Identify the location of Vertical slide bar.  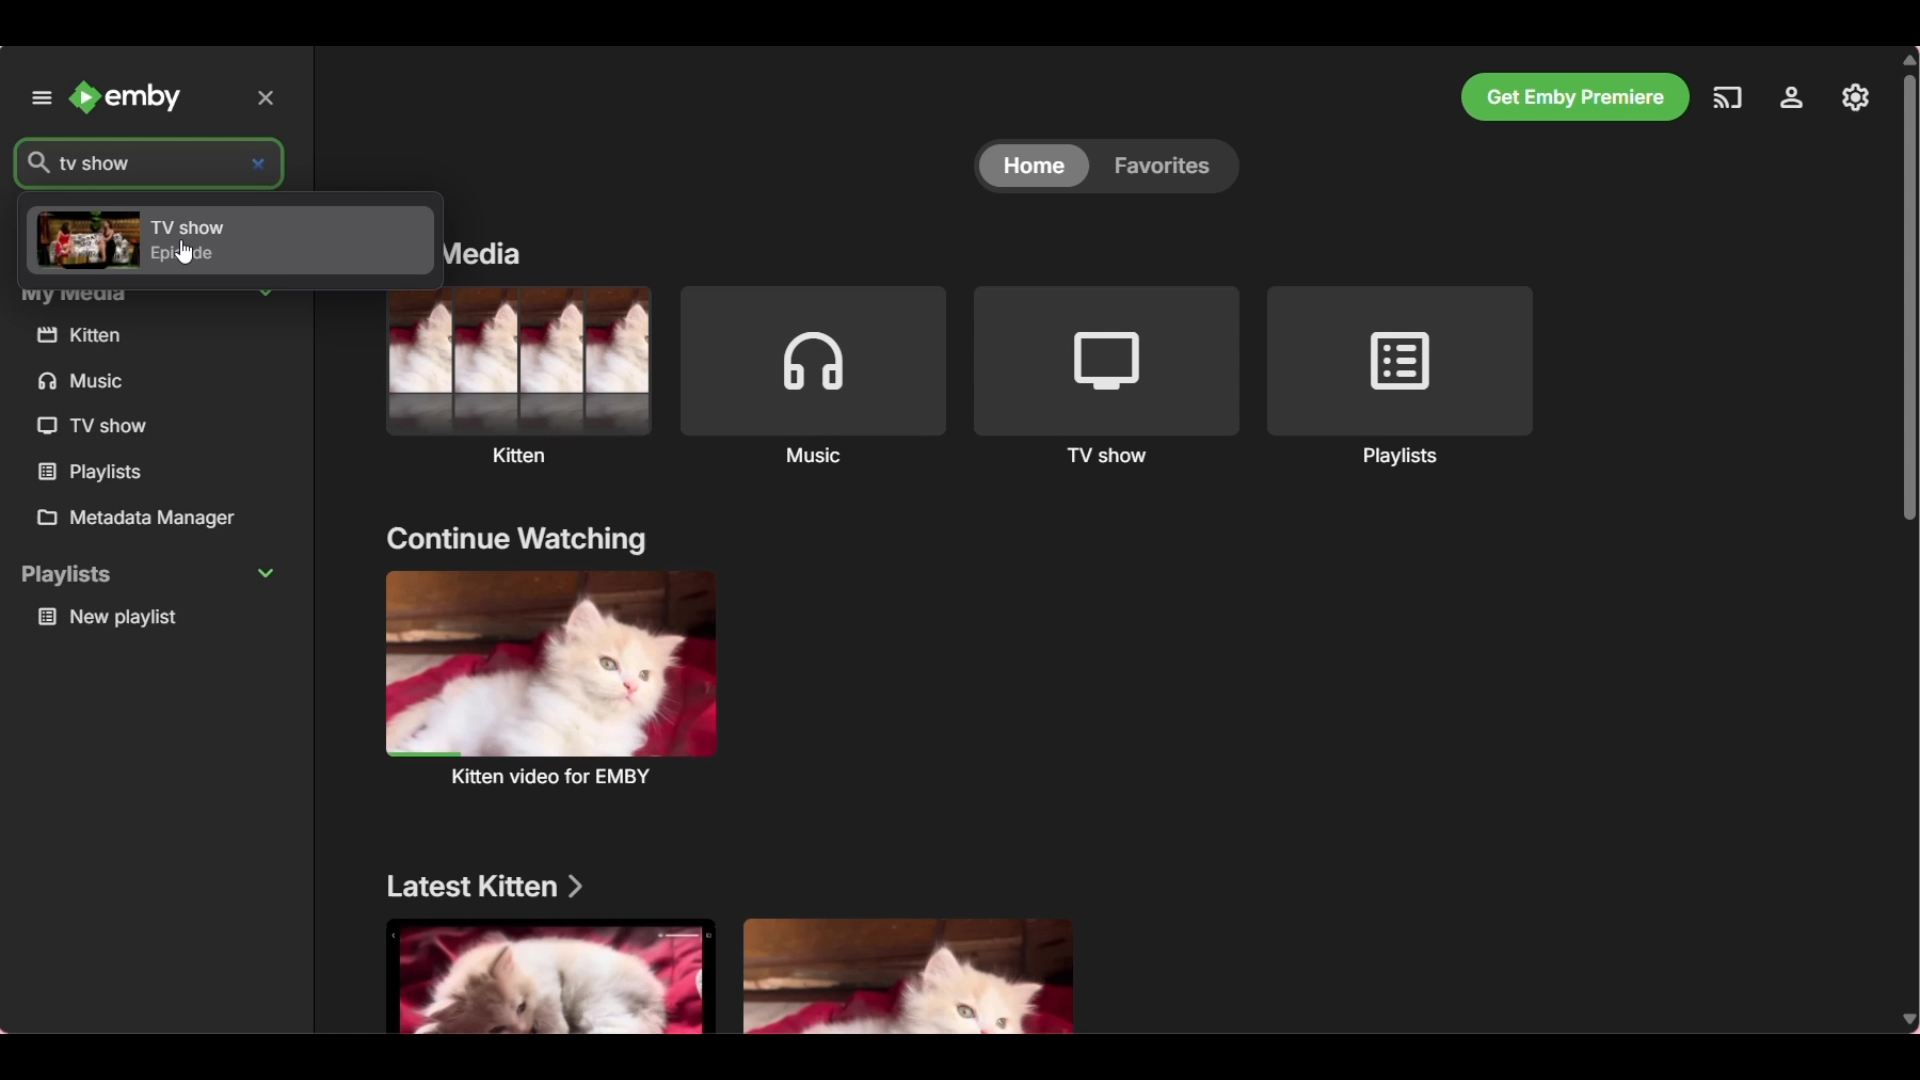
(1911, 541).